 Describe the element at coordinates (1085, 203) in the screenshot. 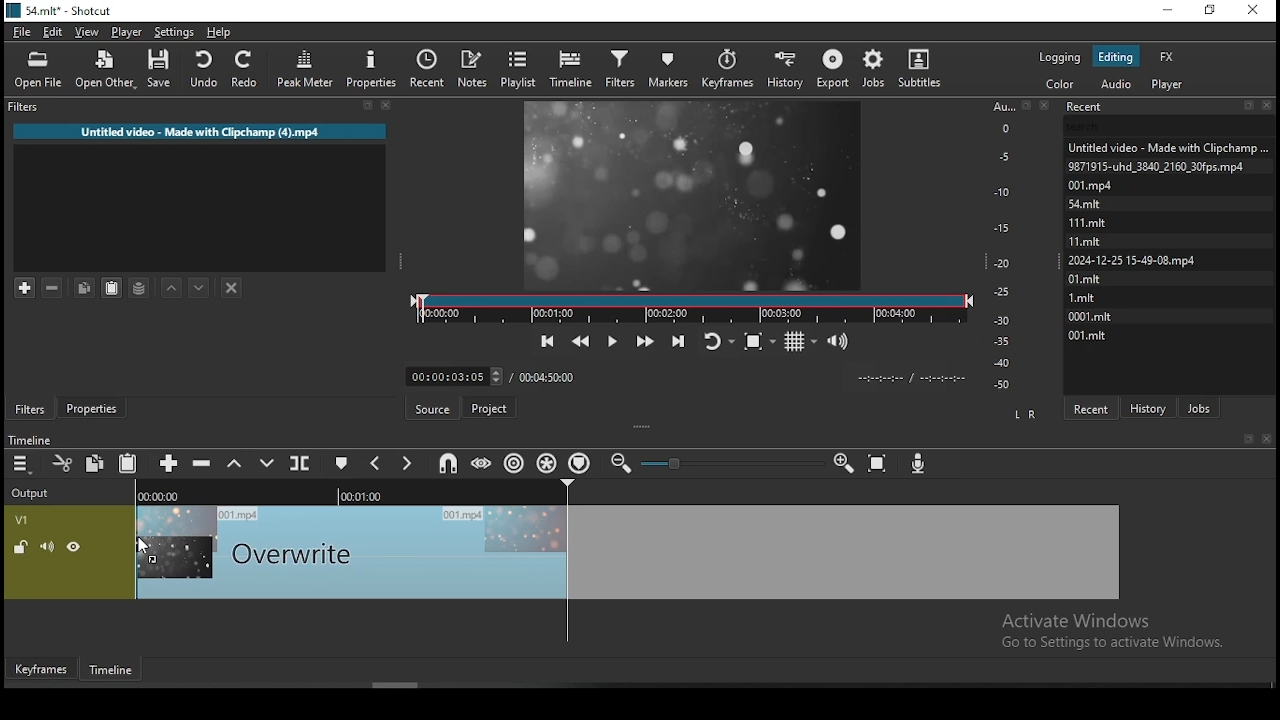

I see `files` at that location.